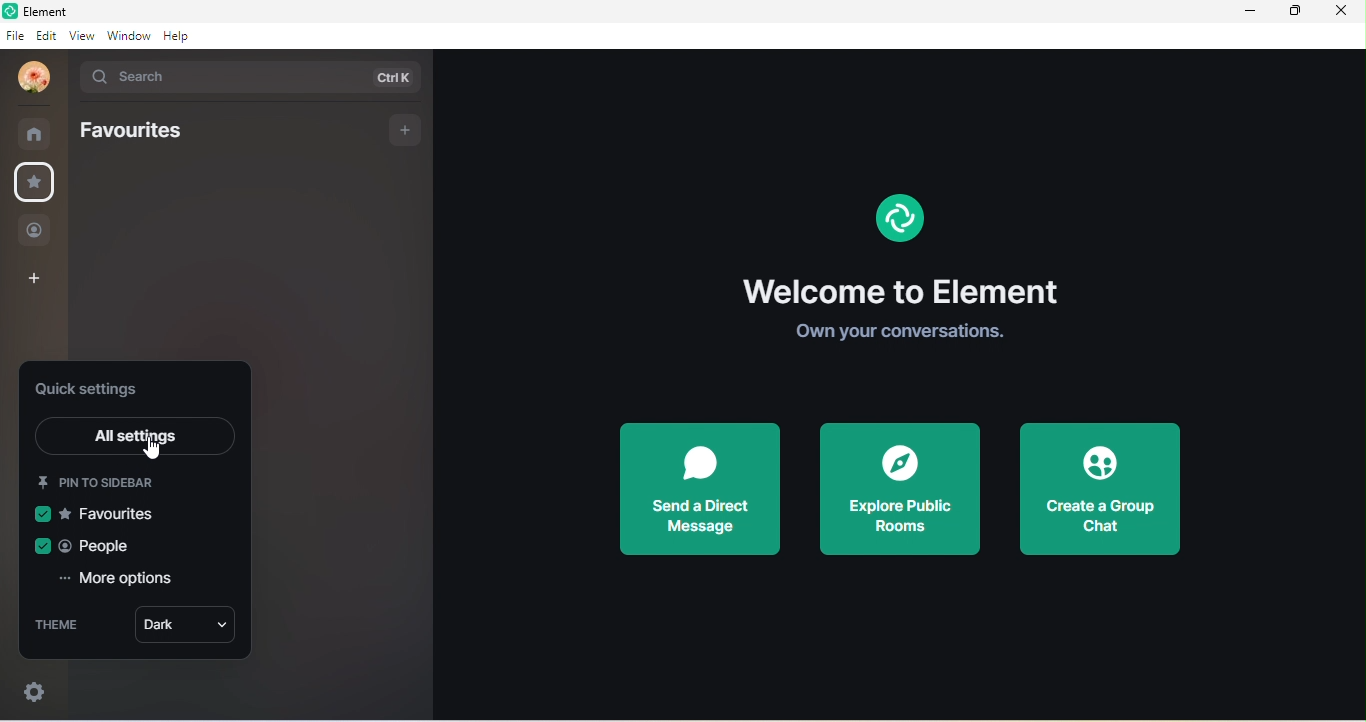  What do you see at coordinates (250, 77) in the screenshot?
I see `search` at bounding box center [250, 77].